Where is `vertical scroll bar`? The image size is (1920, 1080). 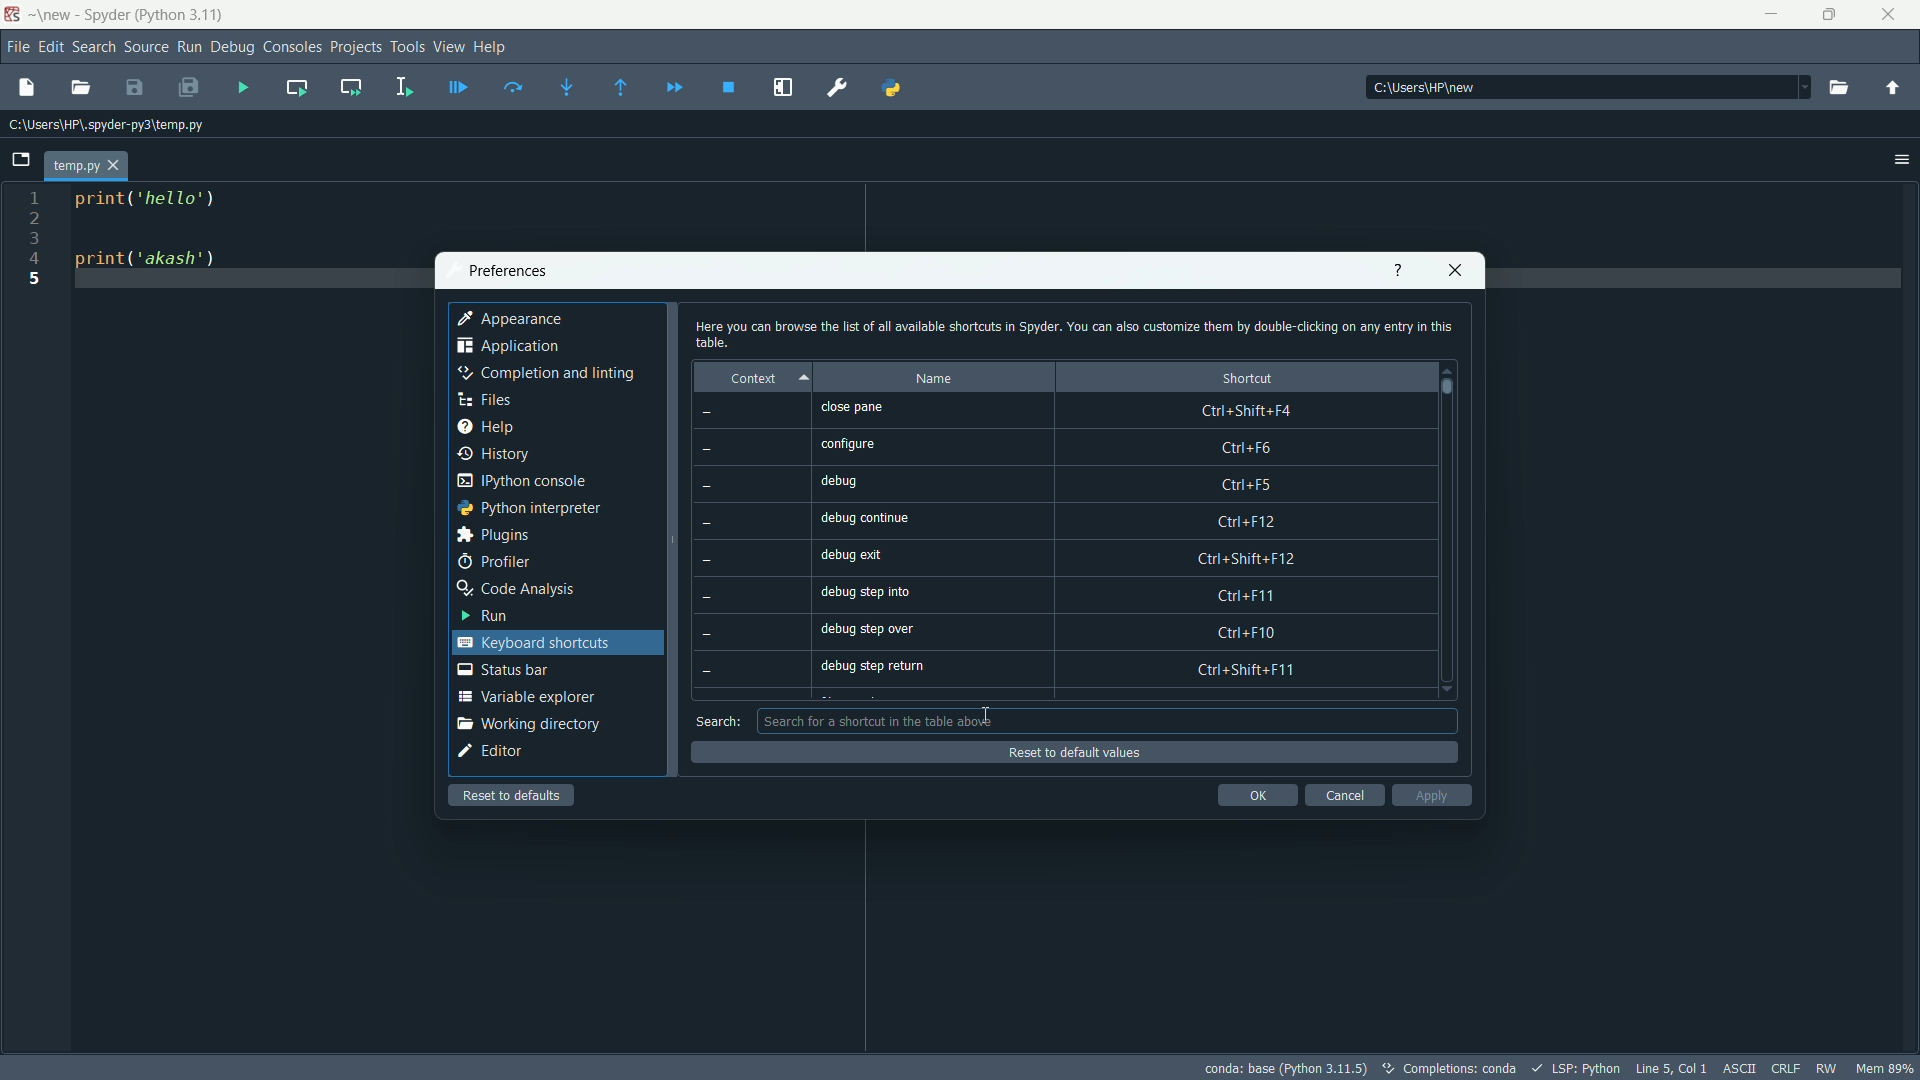 vertical scroll bar is located at coordinates (1453, 529).